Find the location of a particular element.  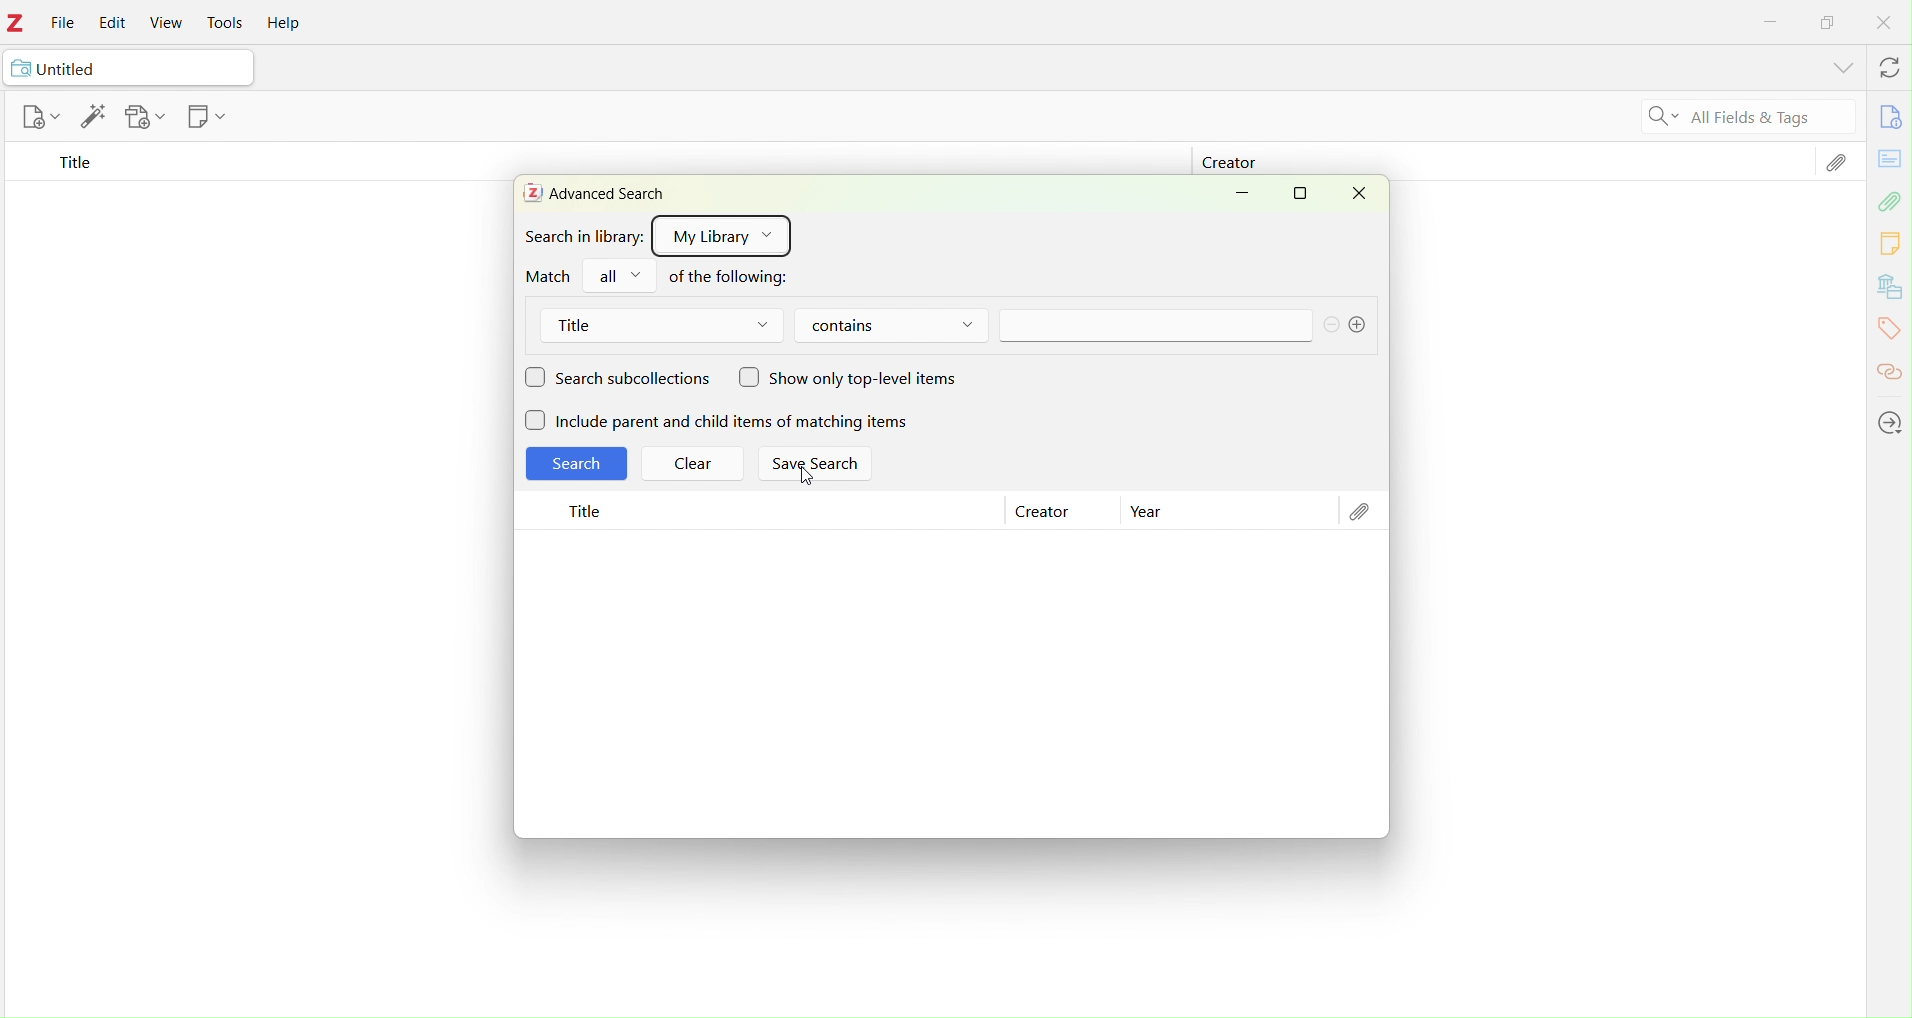

Comments is located at coordinates (1890, 245).